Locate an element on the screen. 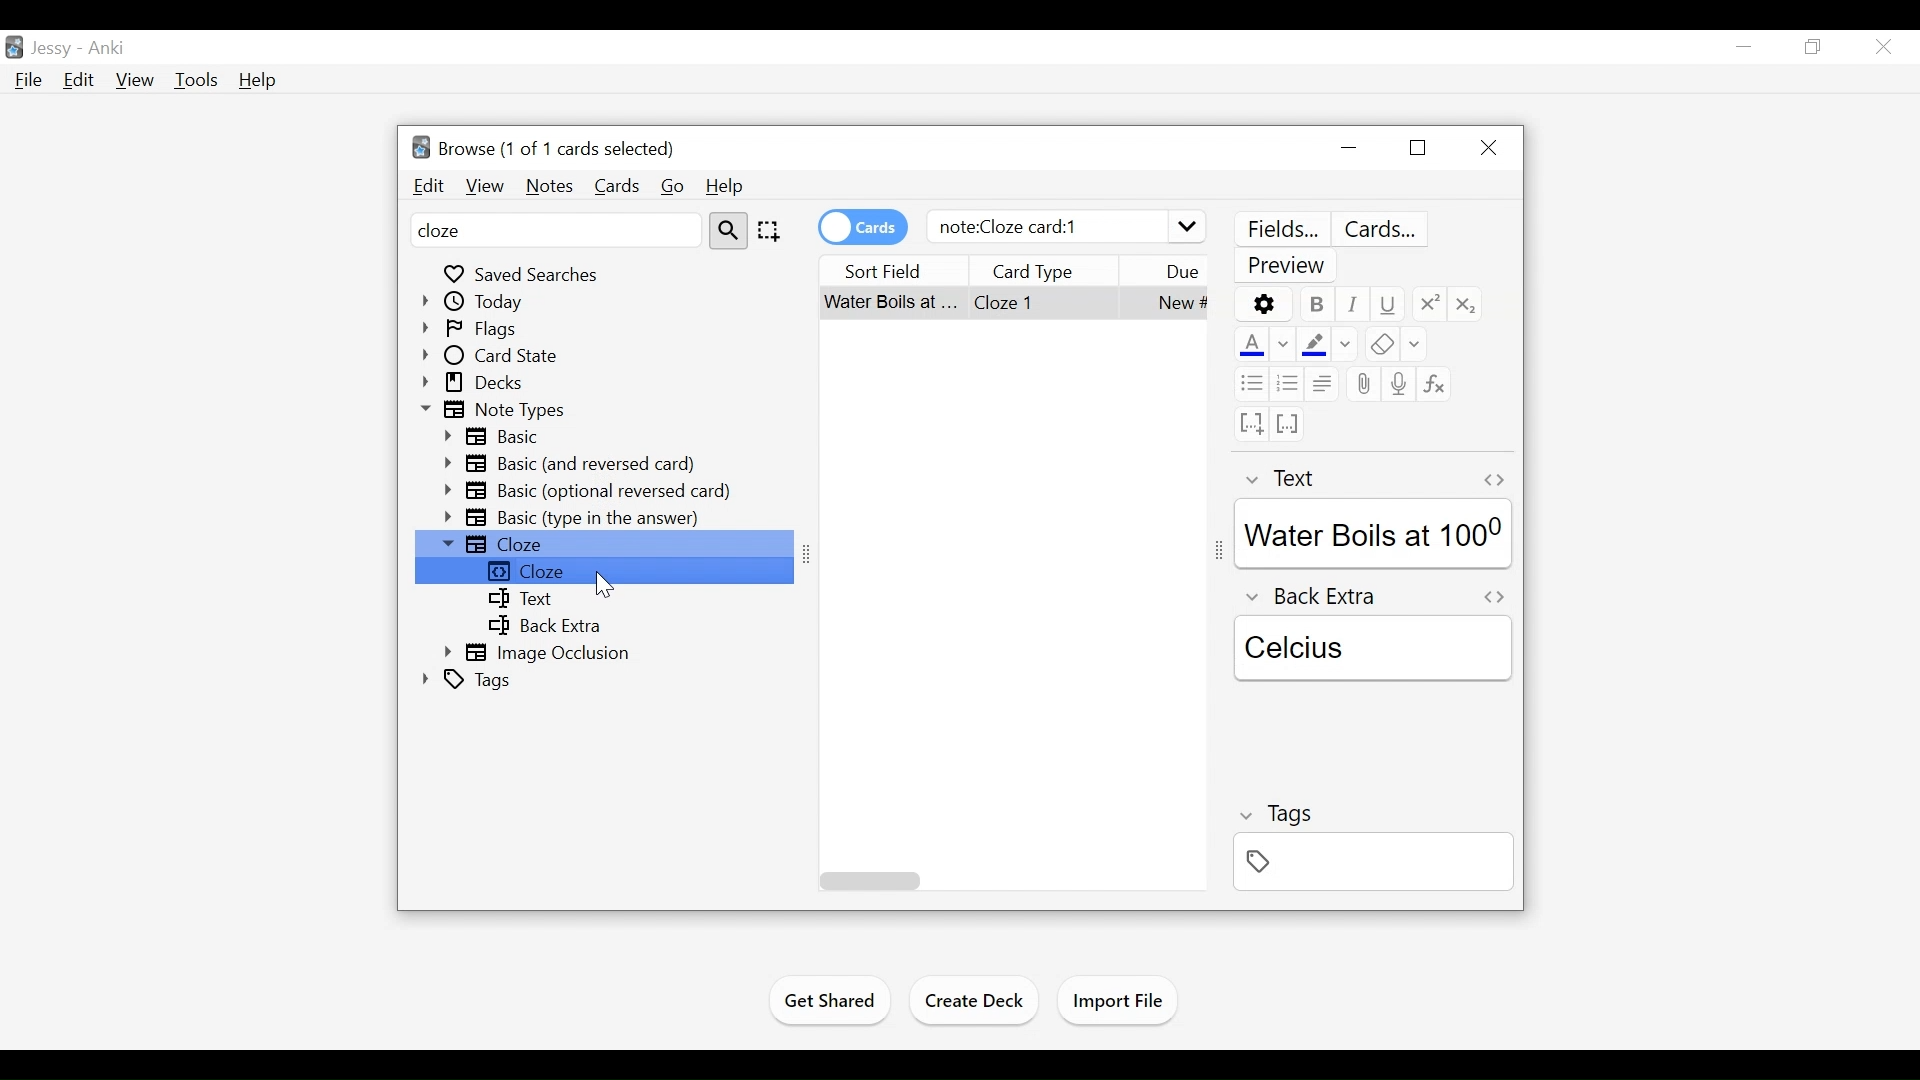 The height and width of the screenshot is (1080, 1920). Upload file is located at coordinates (1361, 384).